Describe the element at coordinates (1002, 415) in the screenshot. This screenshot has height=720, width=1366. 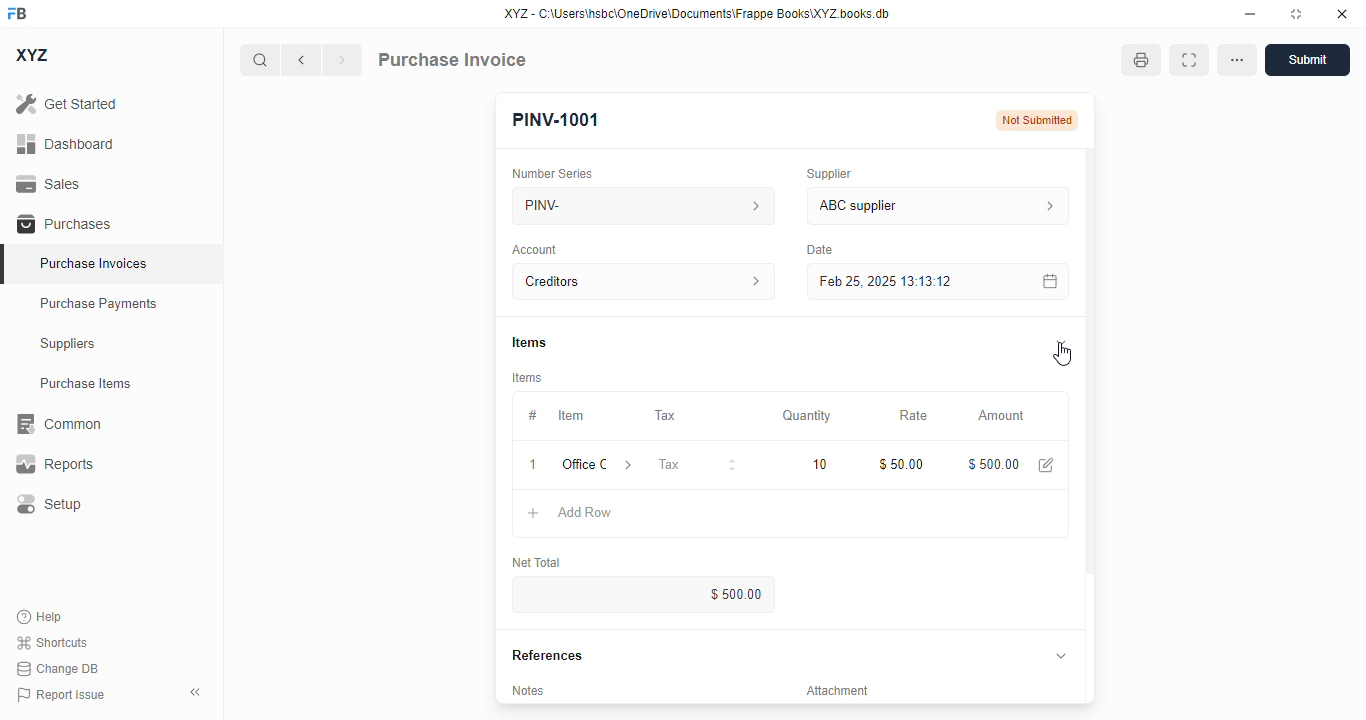
I see `amount` at that location.